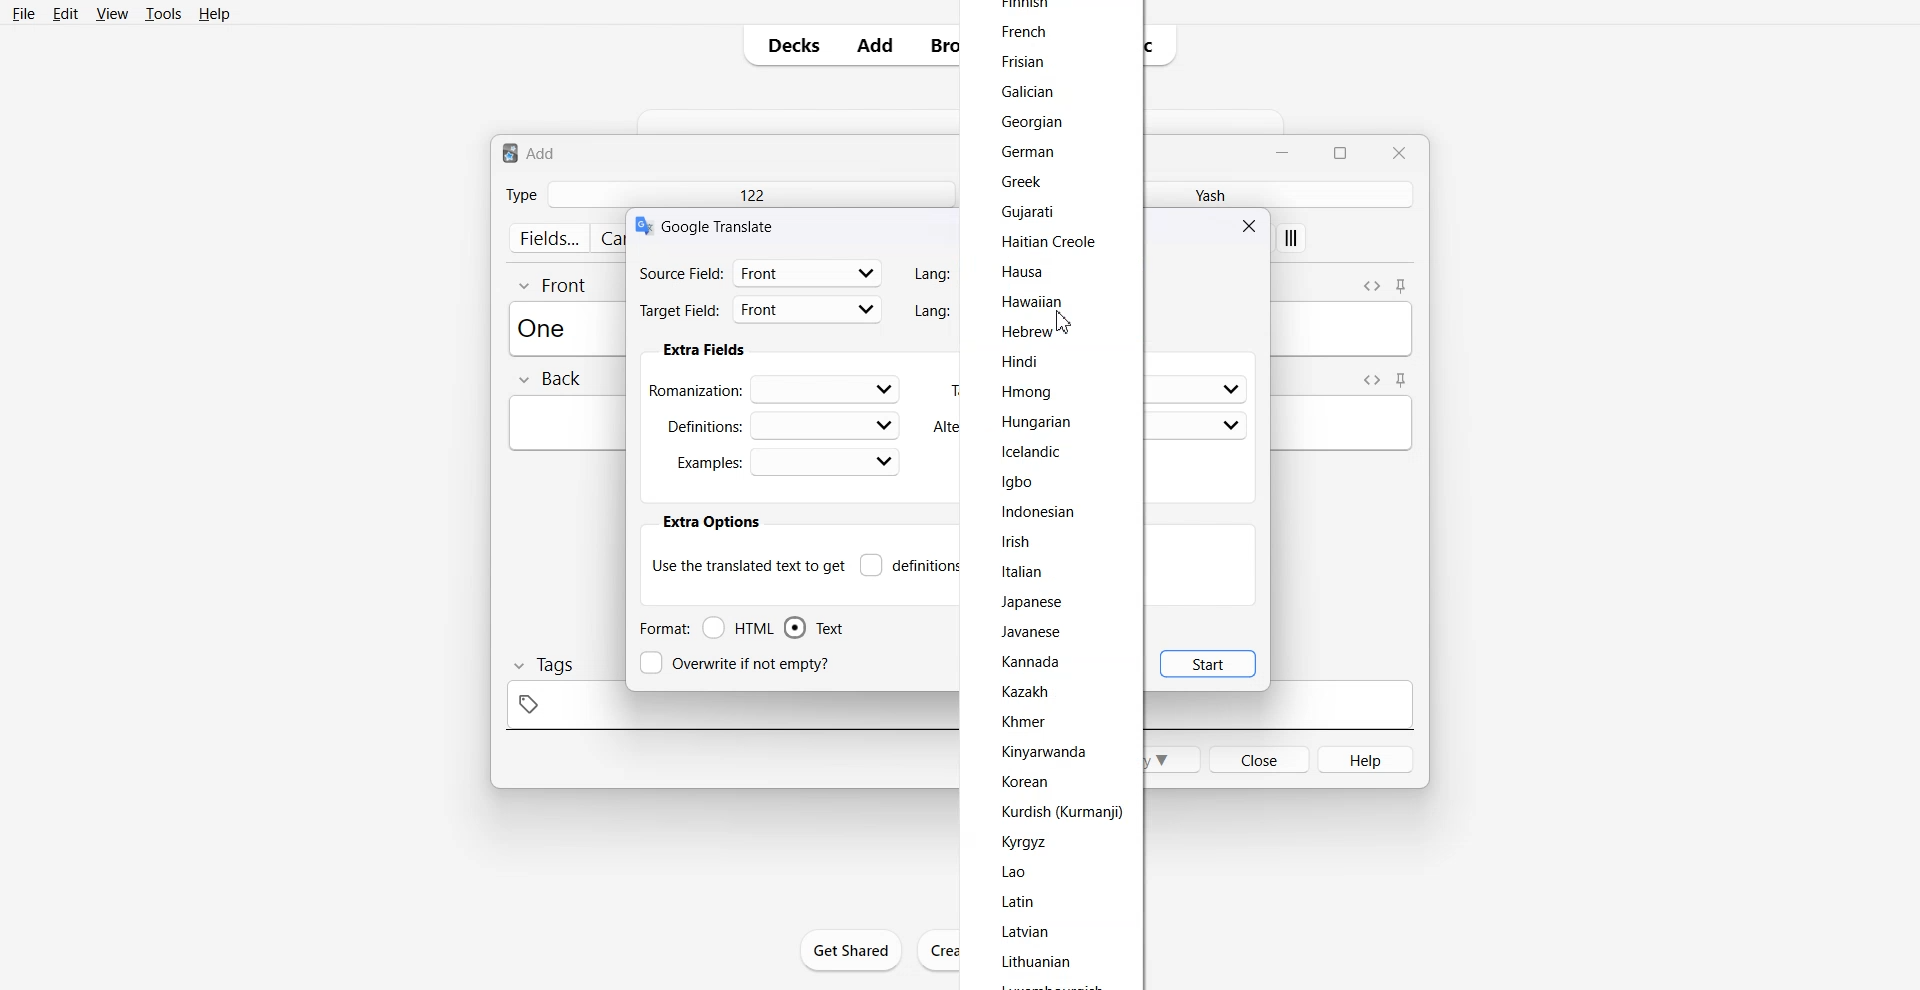 The image size is (1920, 990). I want to click on Italian, so click(1023, 571).